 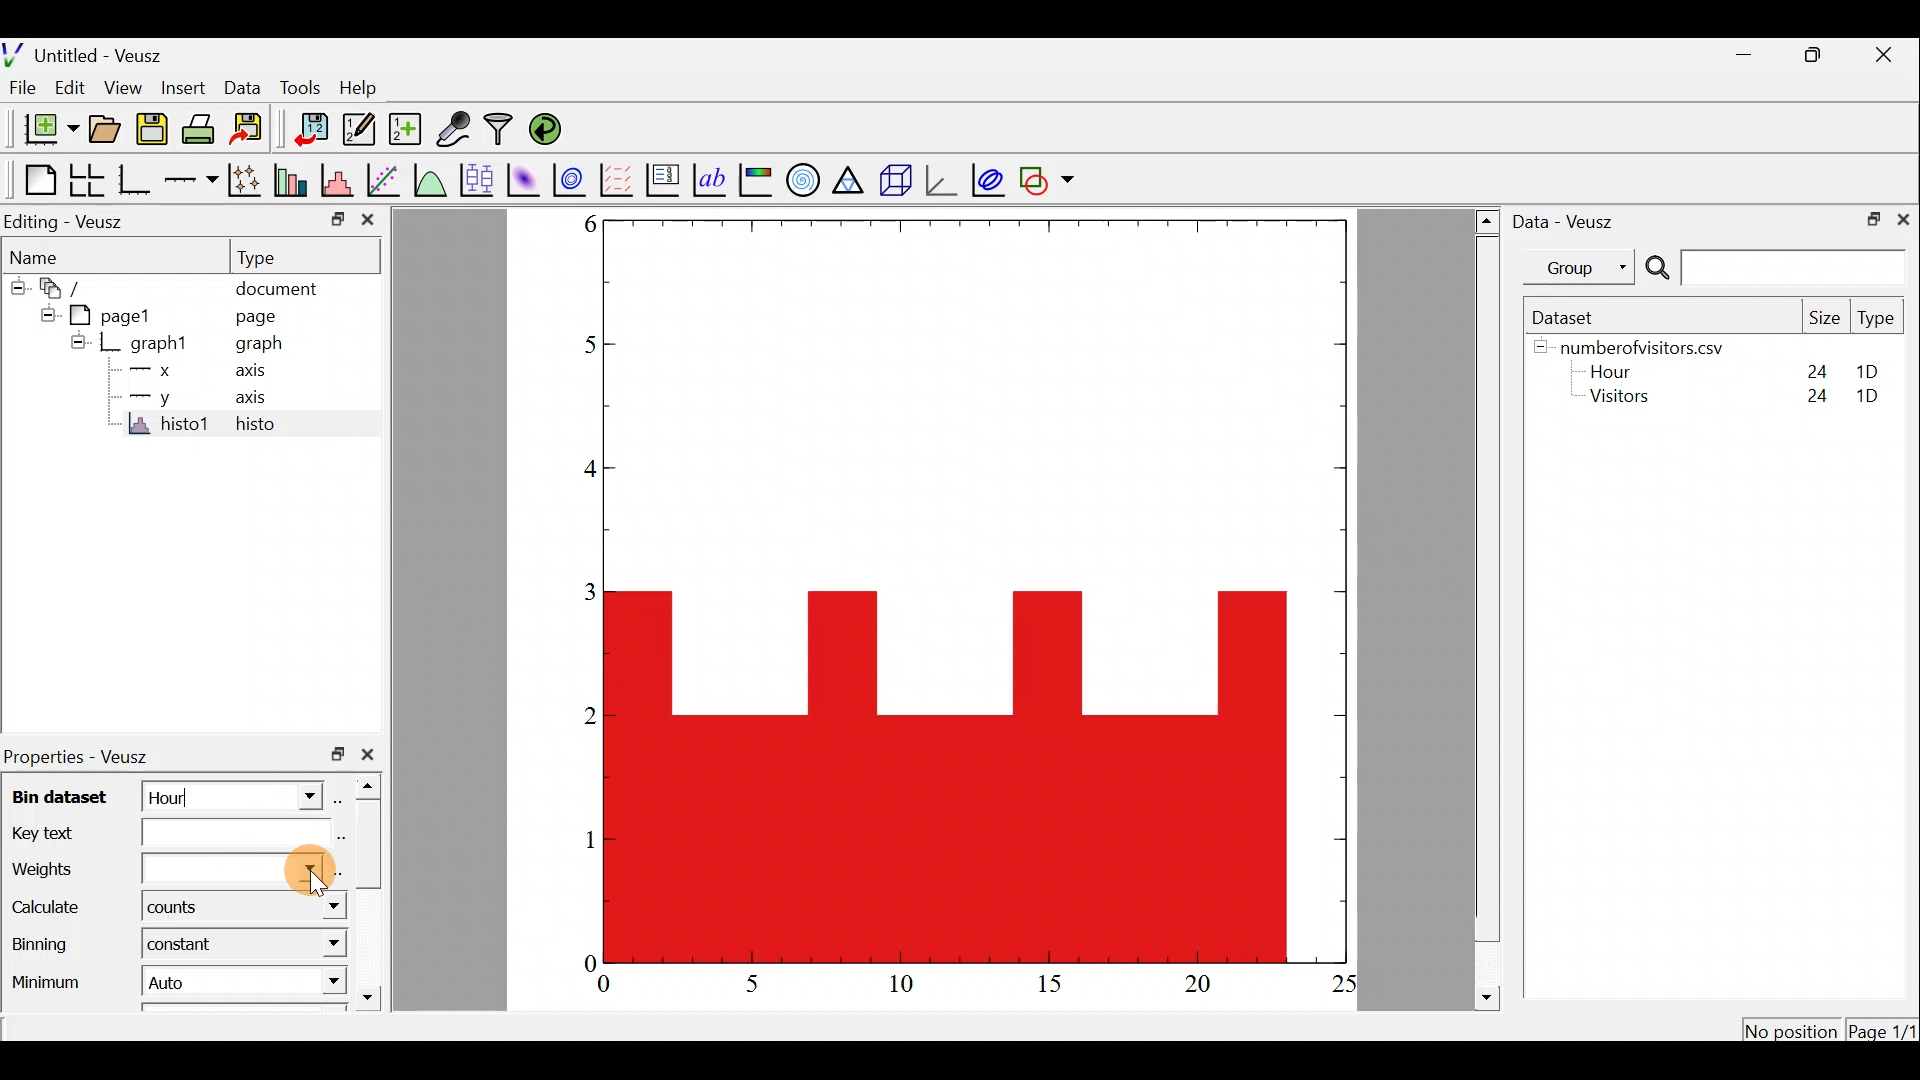 I want to click on Minimum, so click(x=42, y=987).